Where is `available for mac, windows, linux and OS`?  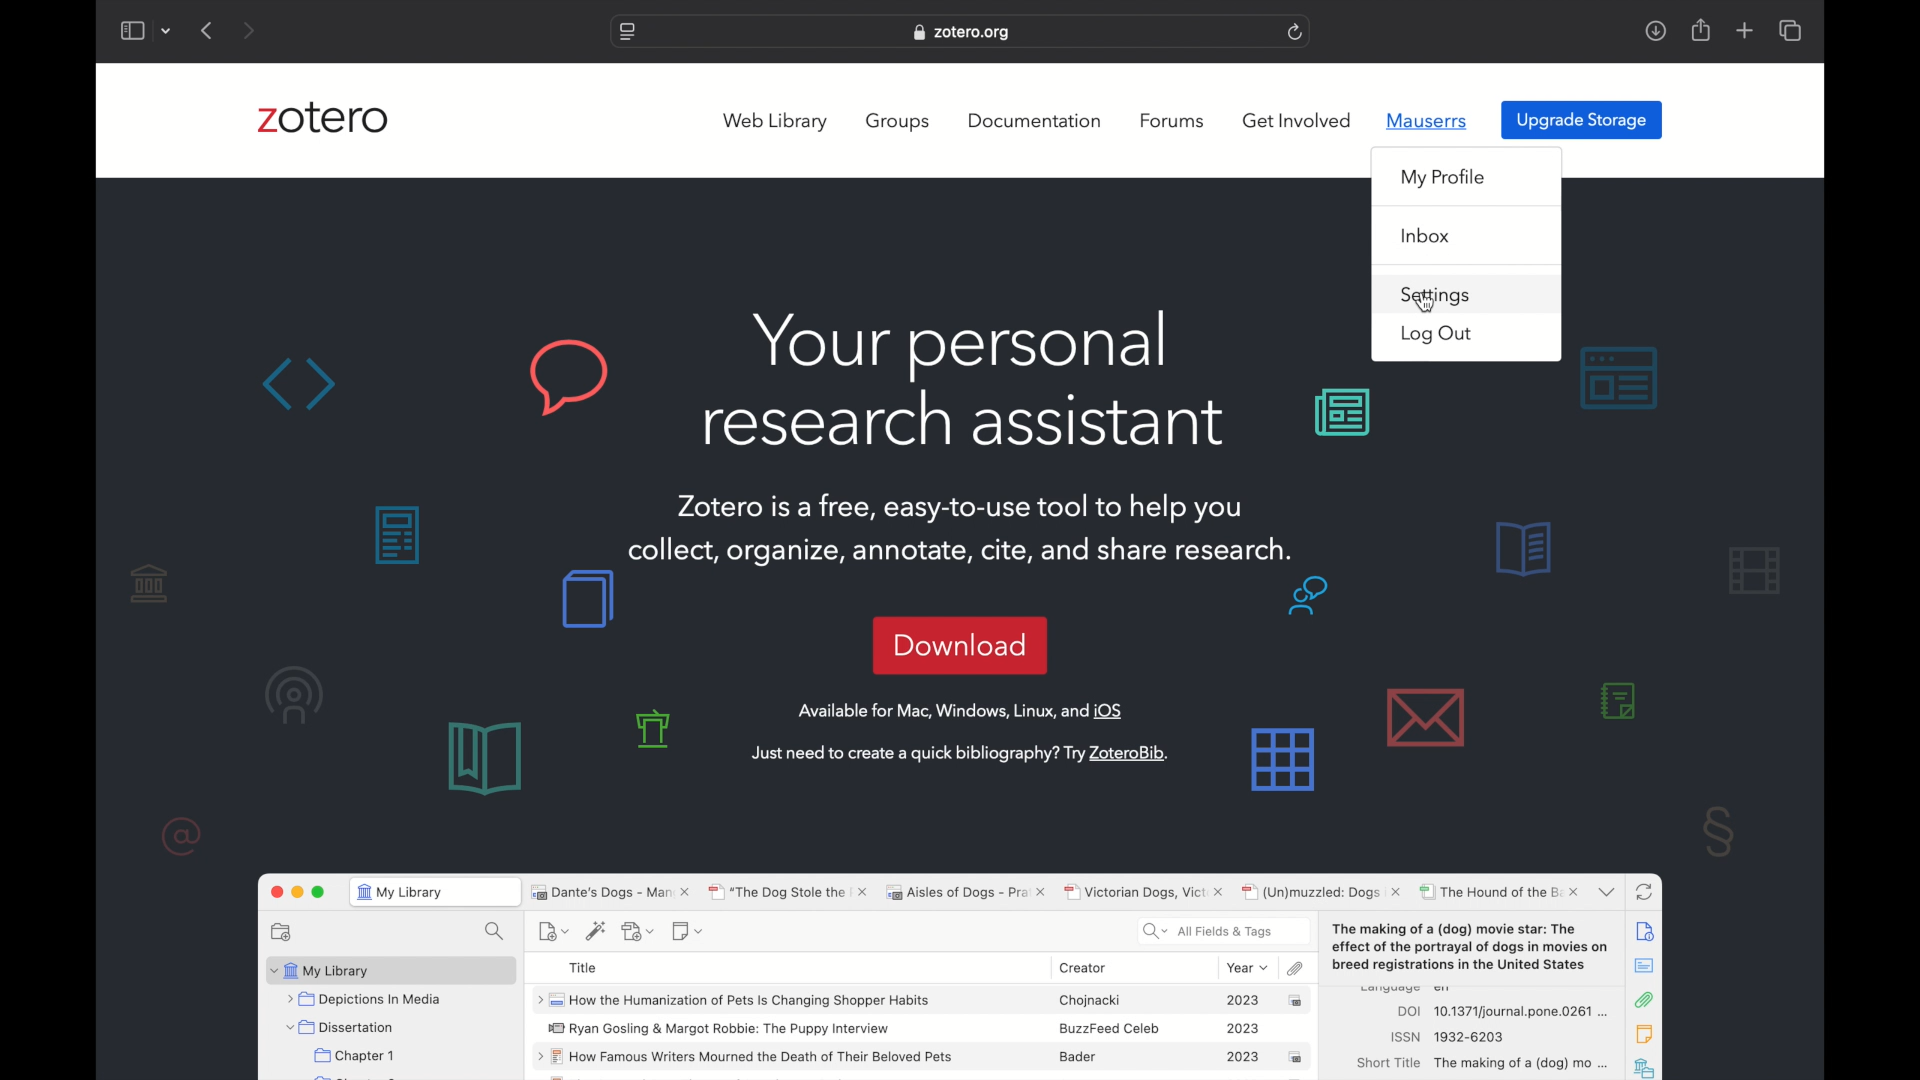
available for mac, windows, linux and OS is located at coordinates (962, 711).